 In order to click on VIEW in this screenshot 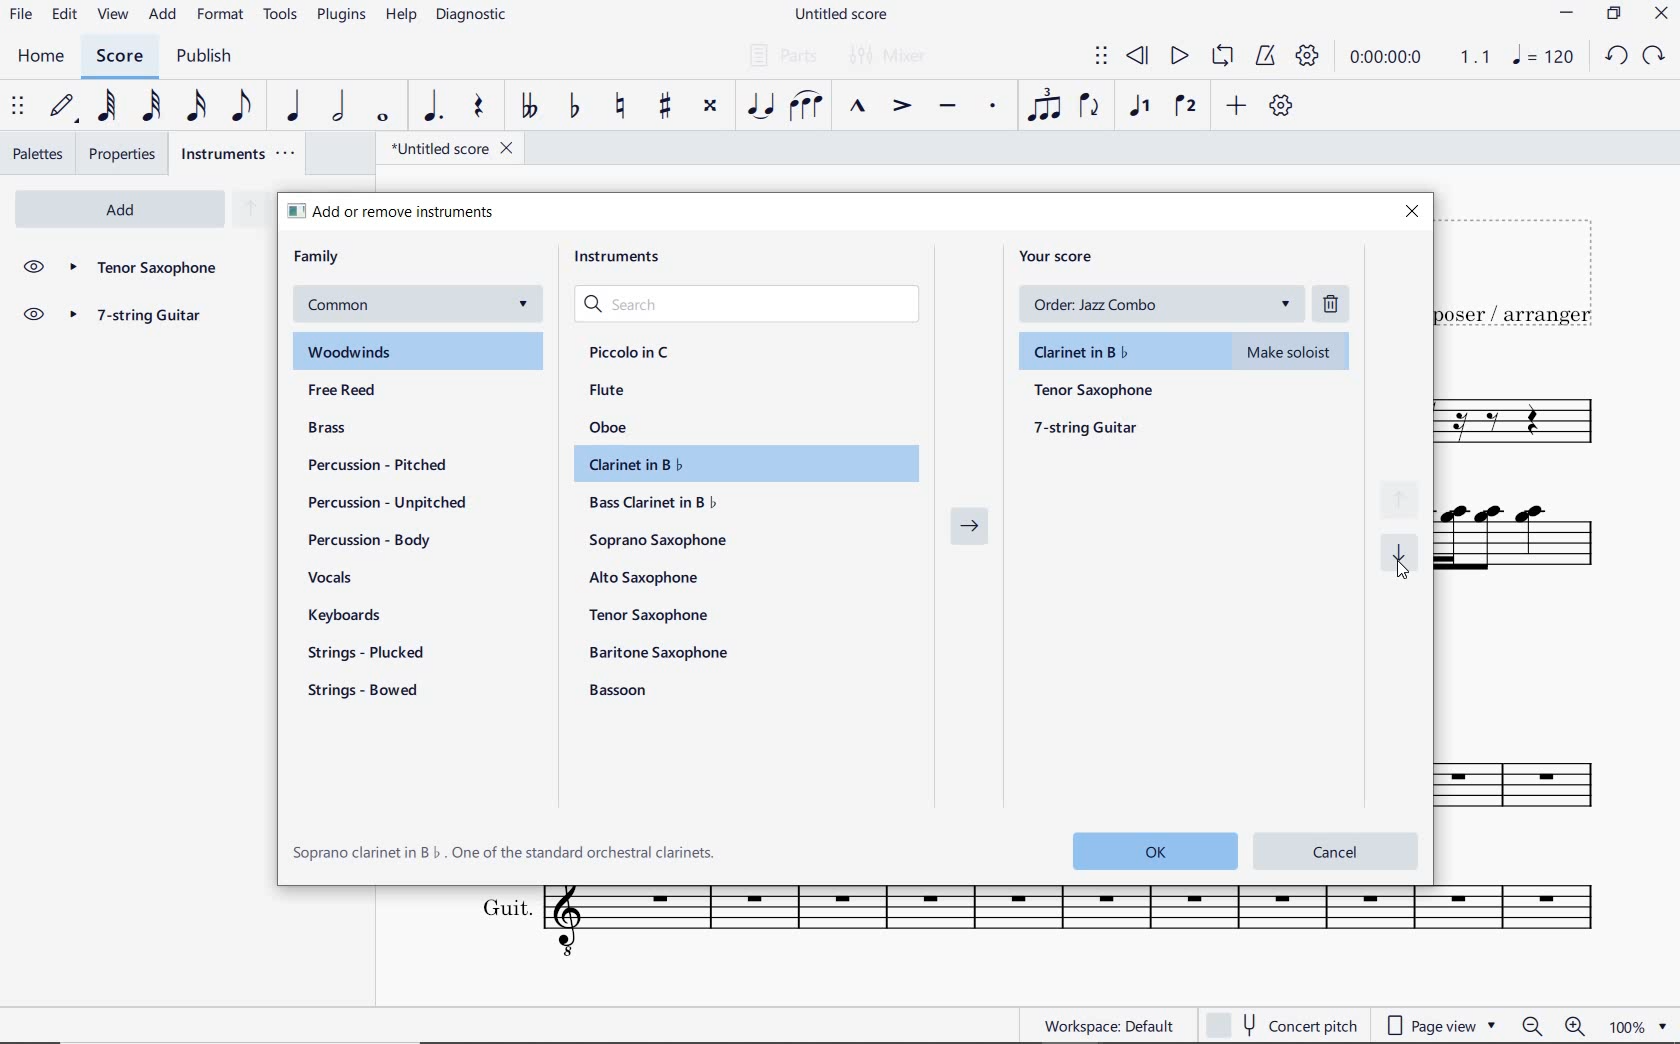, I will do `click(115, 16)`.